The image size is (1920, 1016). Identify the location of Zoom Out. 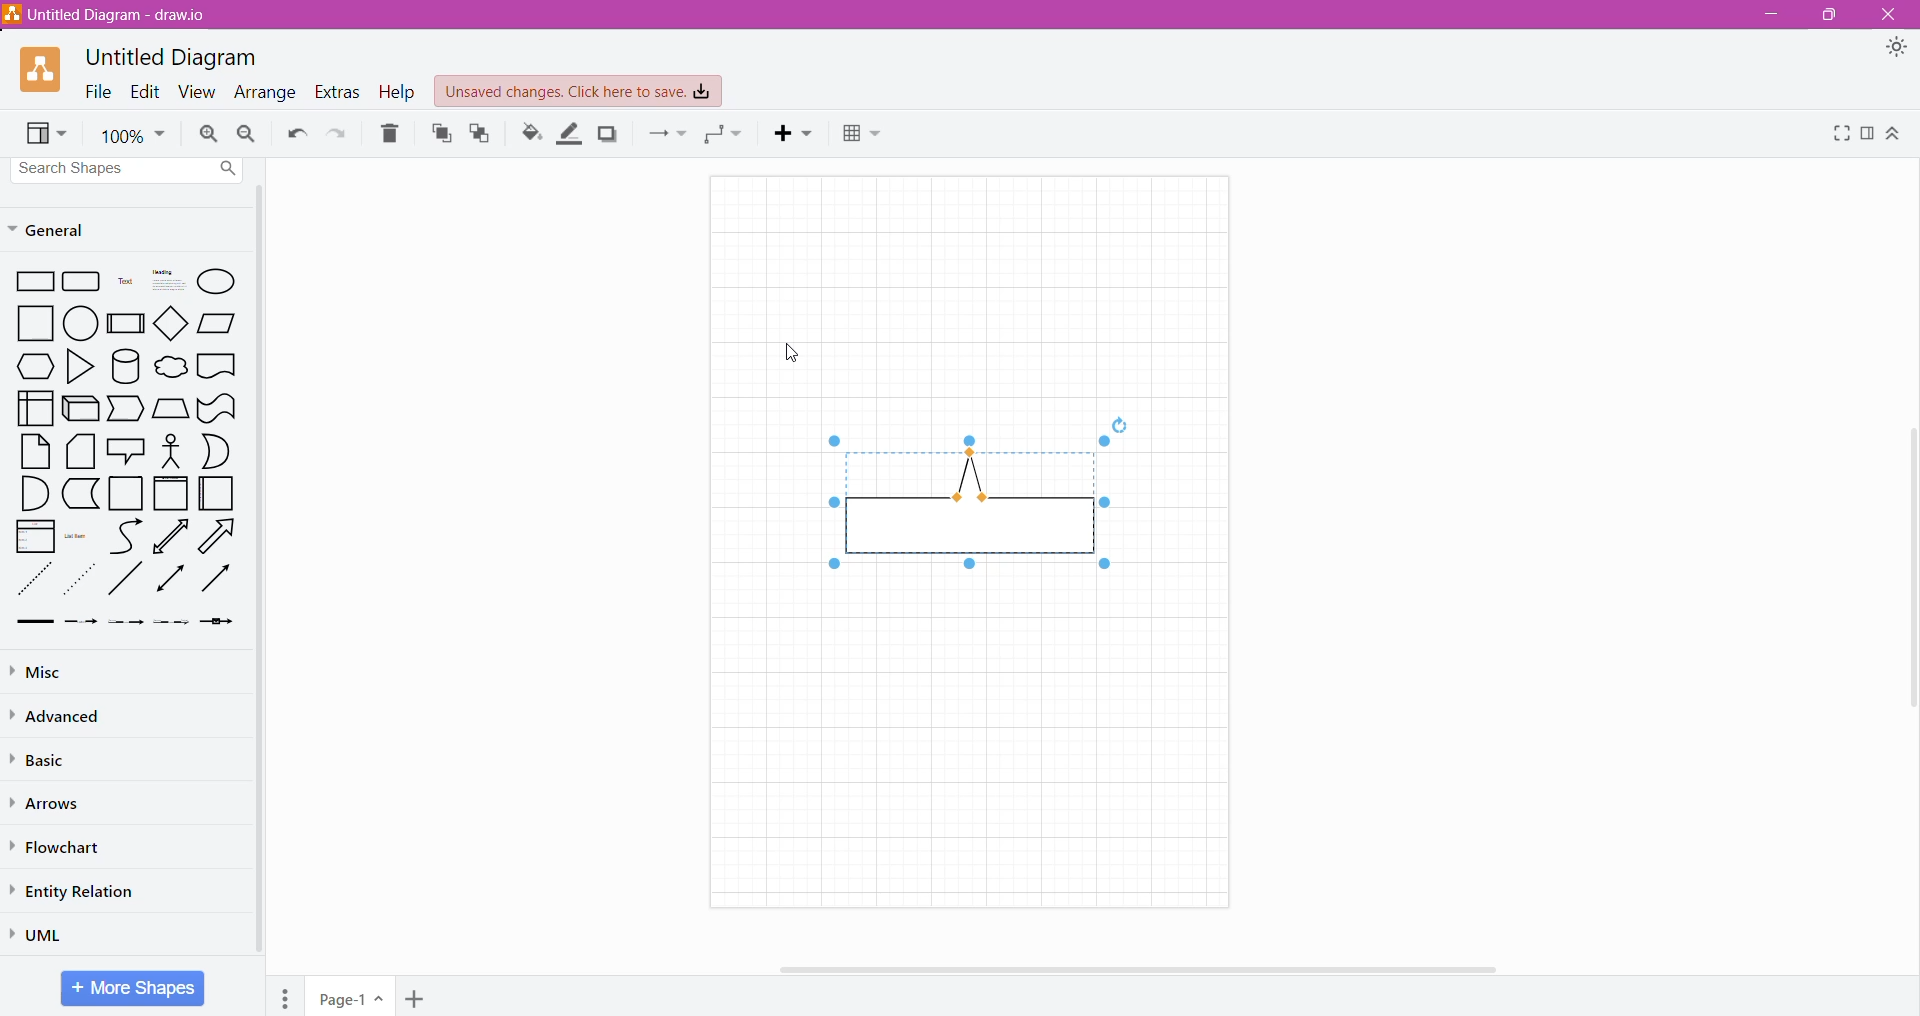
(248, 132).